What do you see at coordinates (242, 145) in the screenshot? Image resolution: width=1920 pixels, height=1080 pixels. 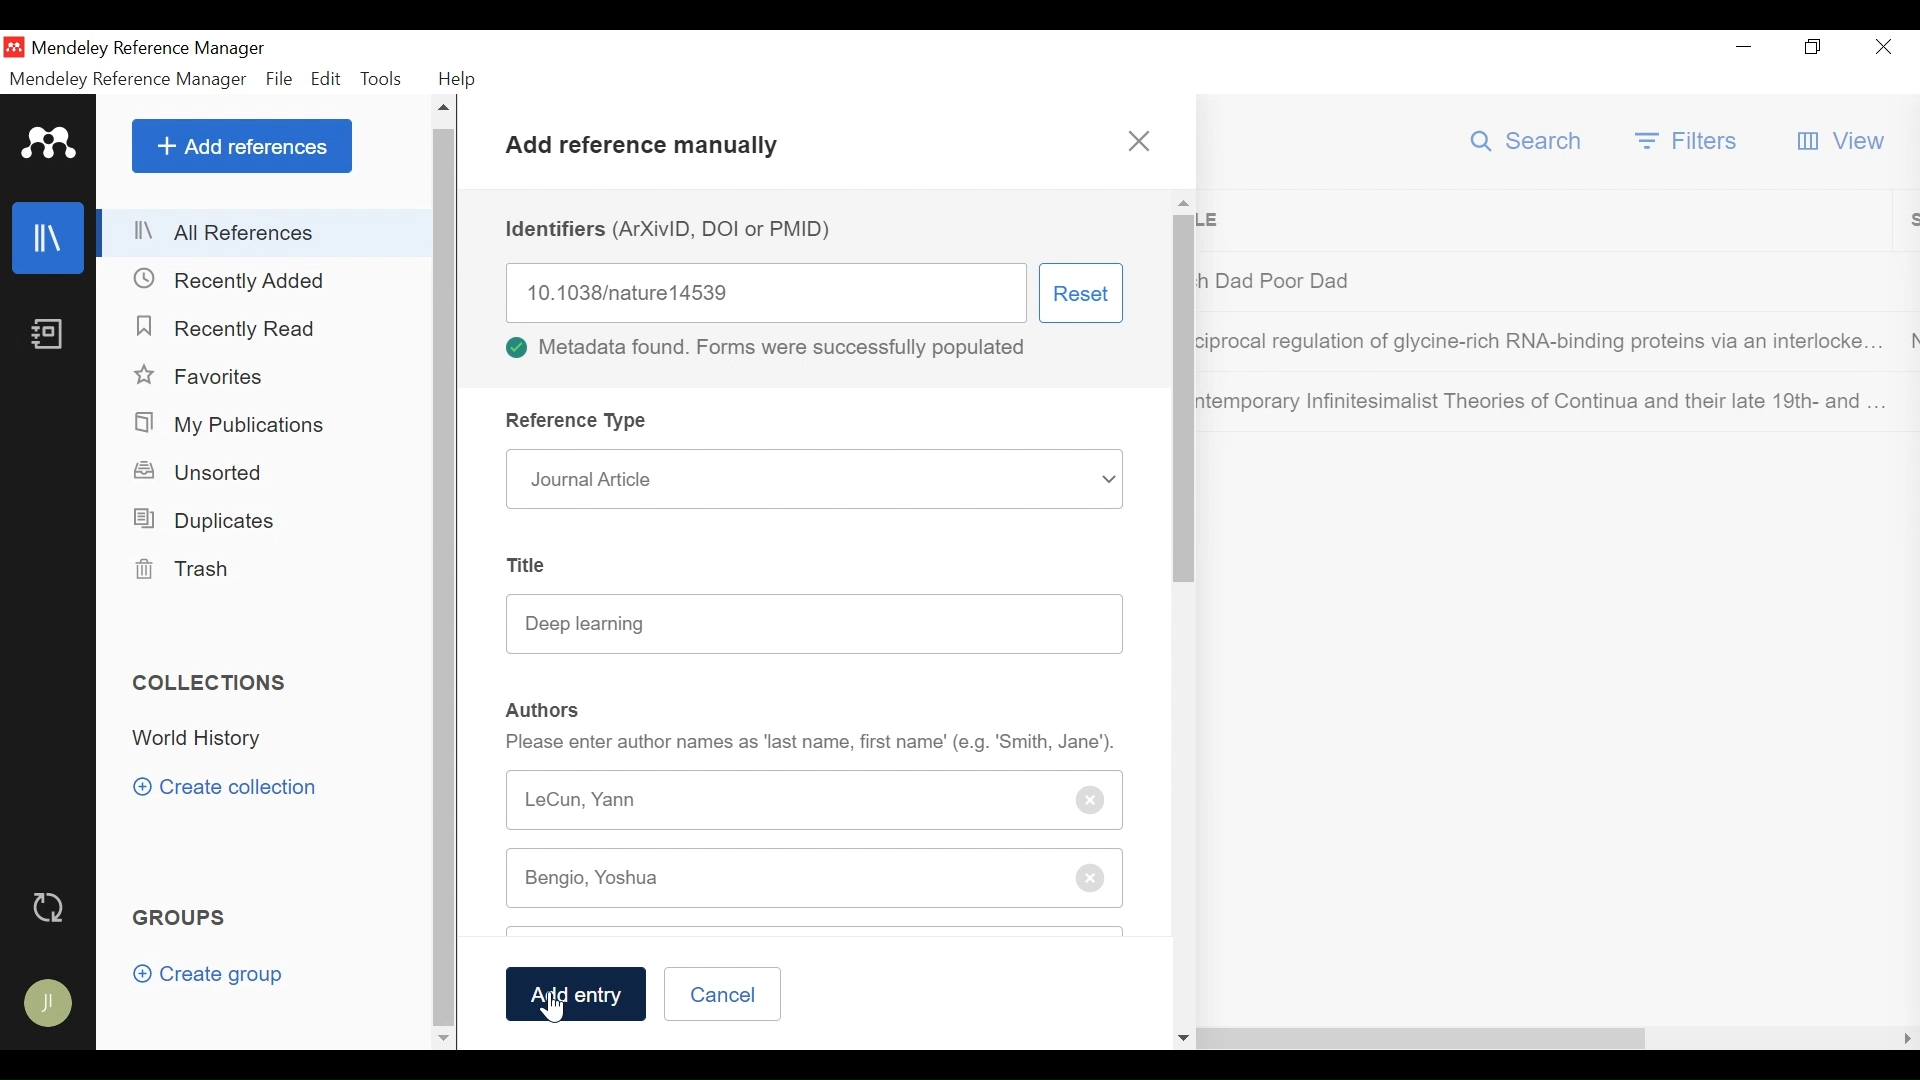 I see `Add References` at bounding box center [242, 145].